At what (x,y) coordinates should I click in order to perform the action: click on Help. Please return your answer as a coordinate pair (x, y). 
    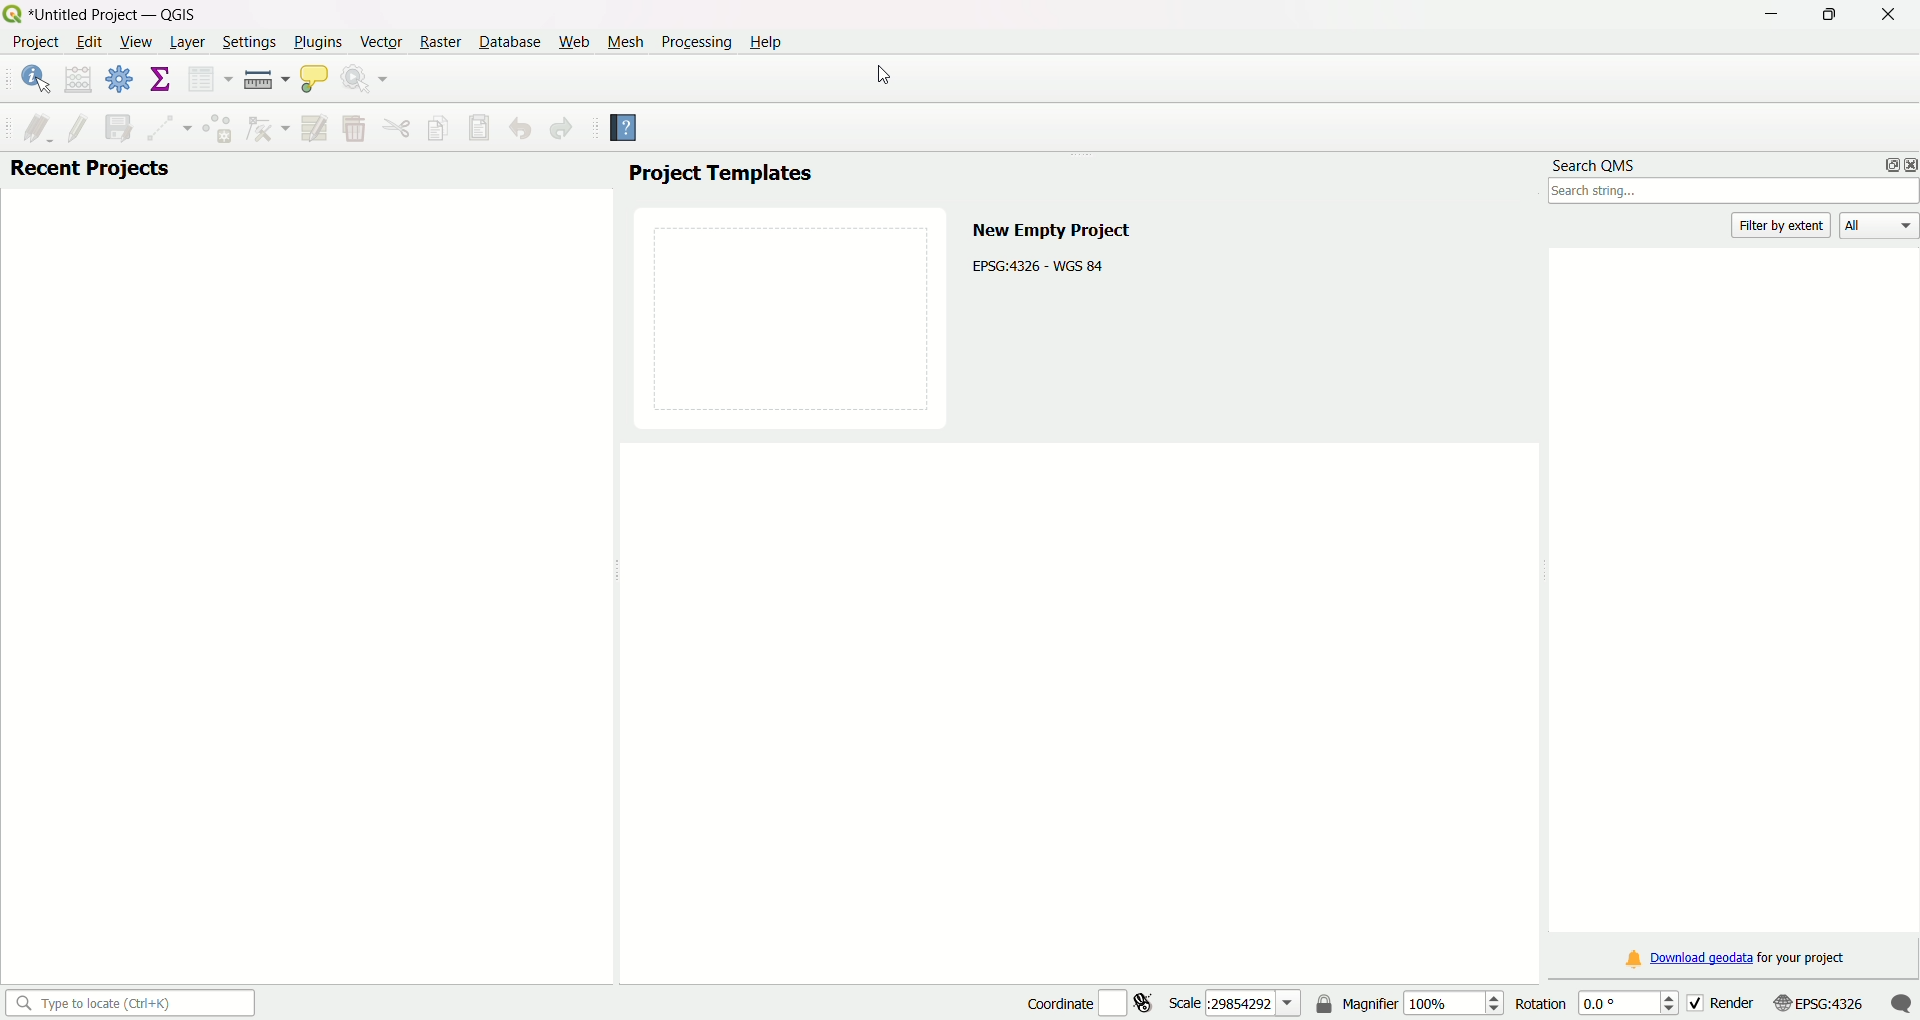
    Looking at the image, I should click on (770, 40).